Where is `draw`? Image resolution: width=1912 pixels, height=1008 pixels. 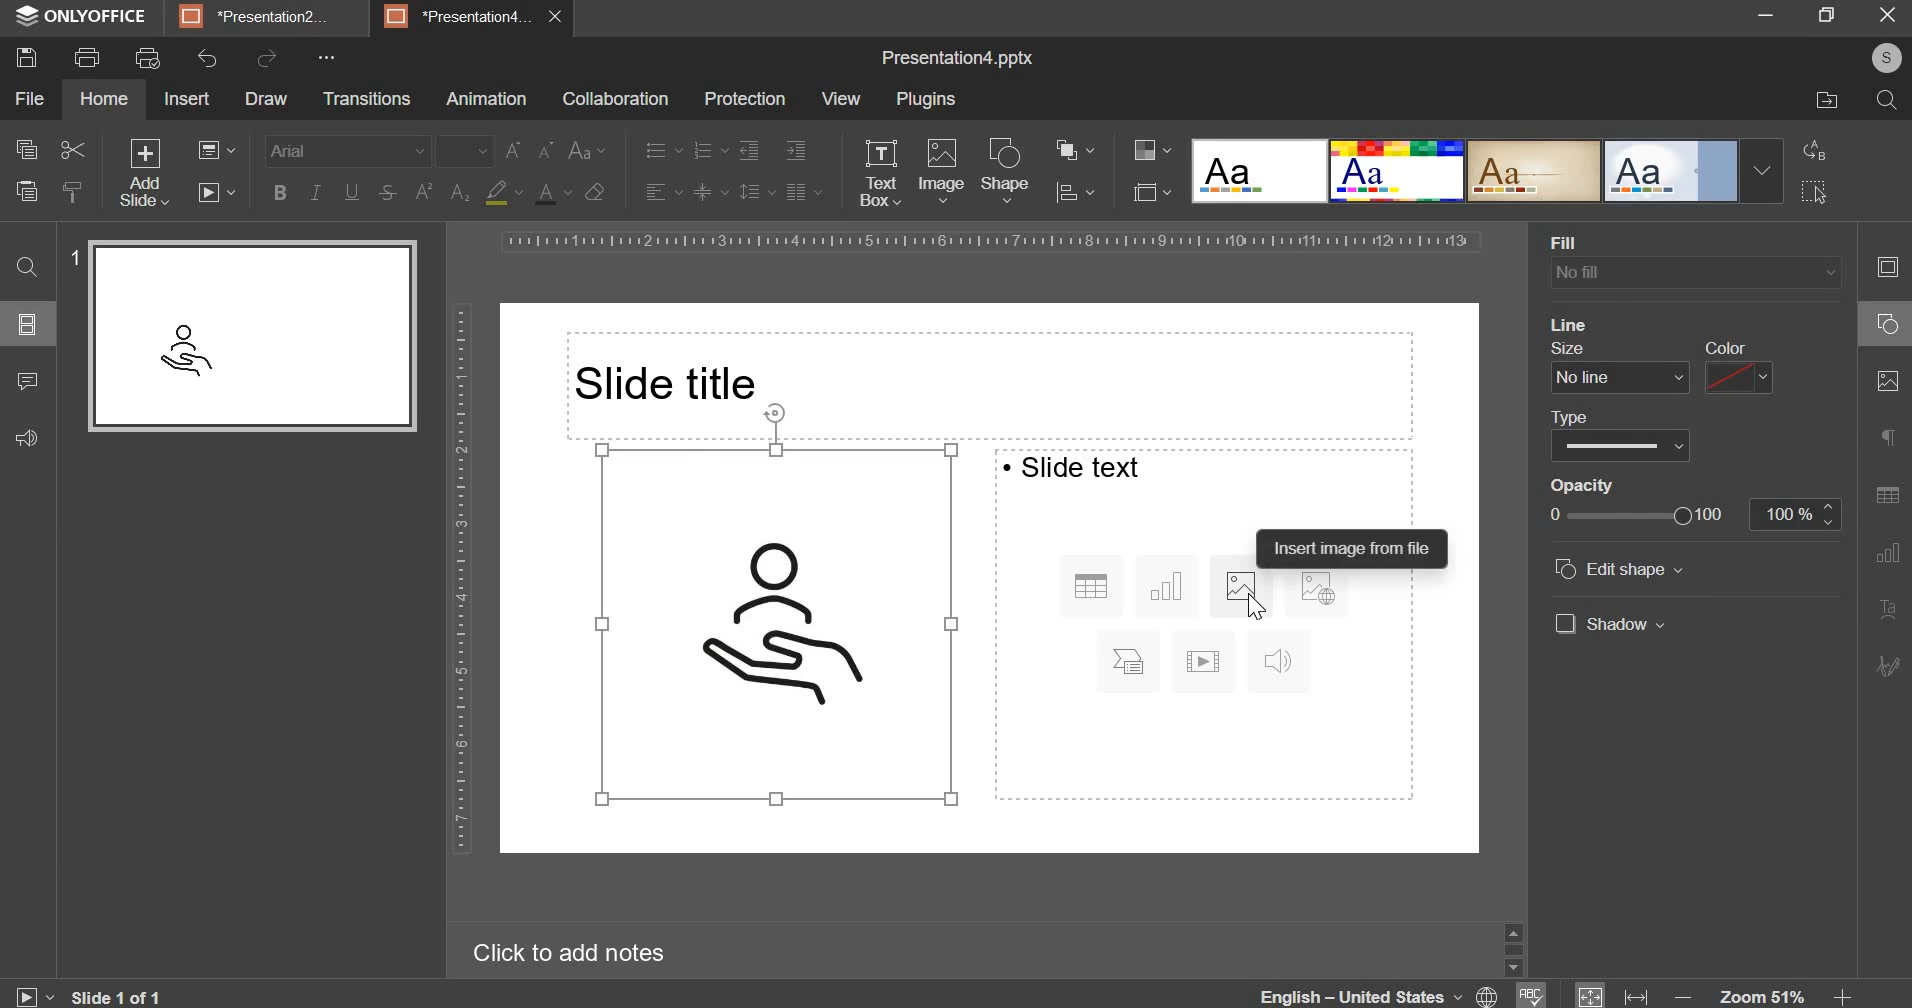
draw is located at coordinates (267, 98).